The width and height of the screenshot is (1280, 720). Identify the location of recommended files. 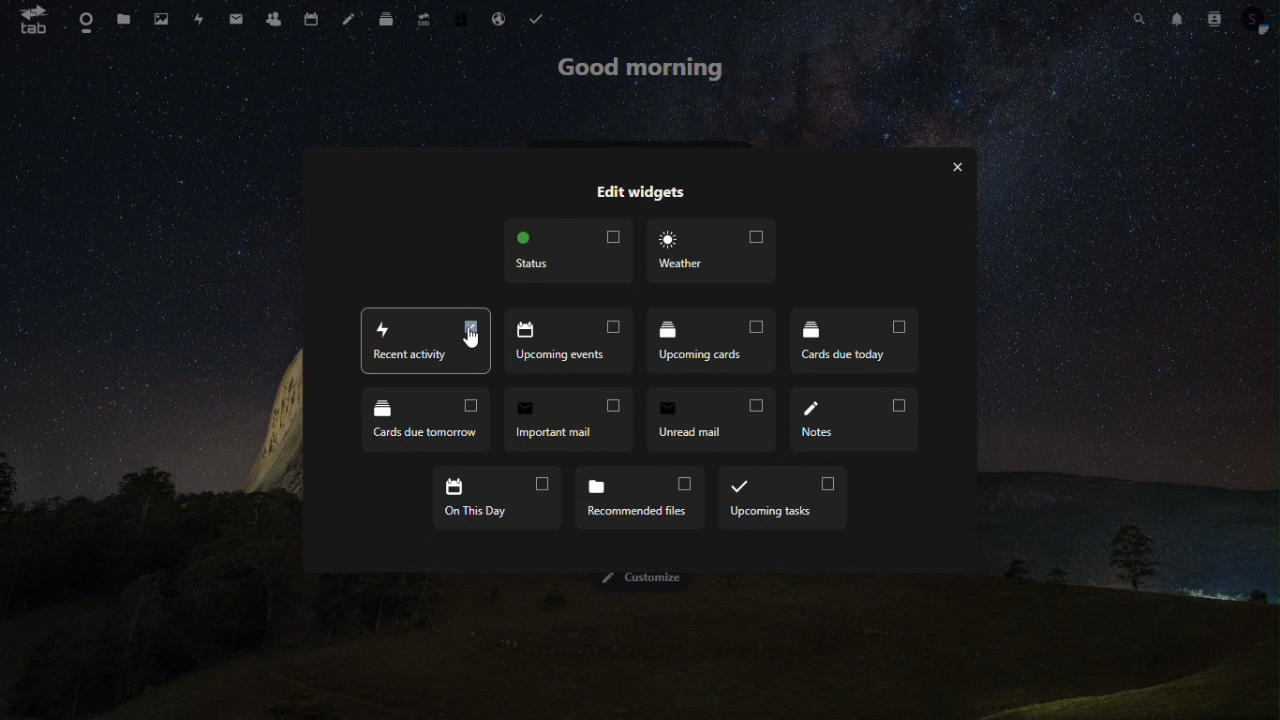
(644, 496).